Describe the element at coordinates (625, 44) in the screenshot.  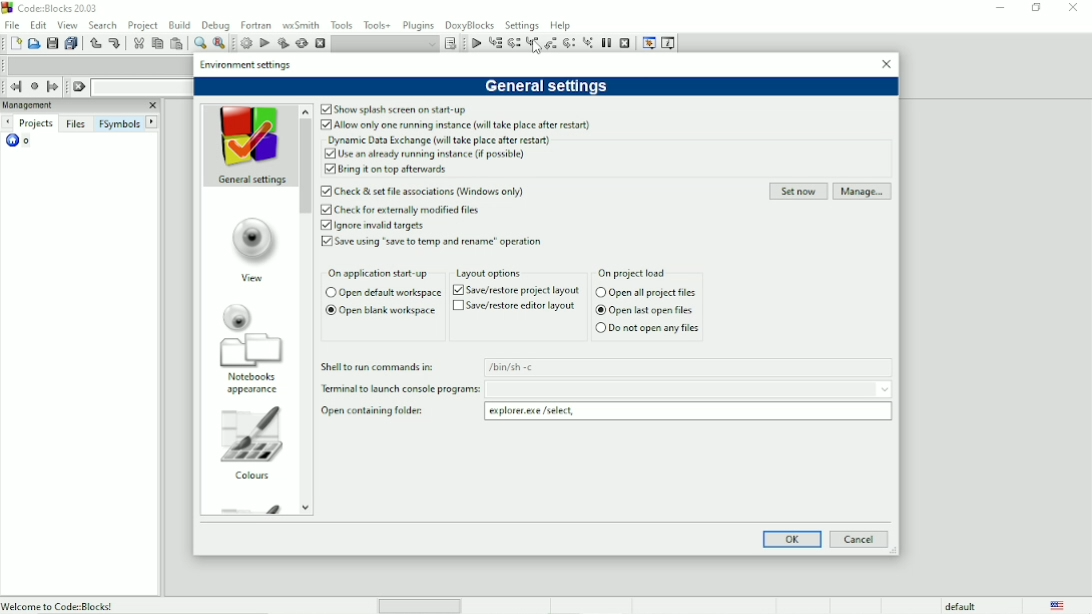
I see `Stop debugger` at that location.